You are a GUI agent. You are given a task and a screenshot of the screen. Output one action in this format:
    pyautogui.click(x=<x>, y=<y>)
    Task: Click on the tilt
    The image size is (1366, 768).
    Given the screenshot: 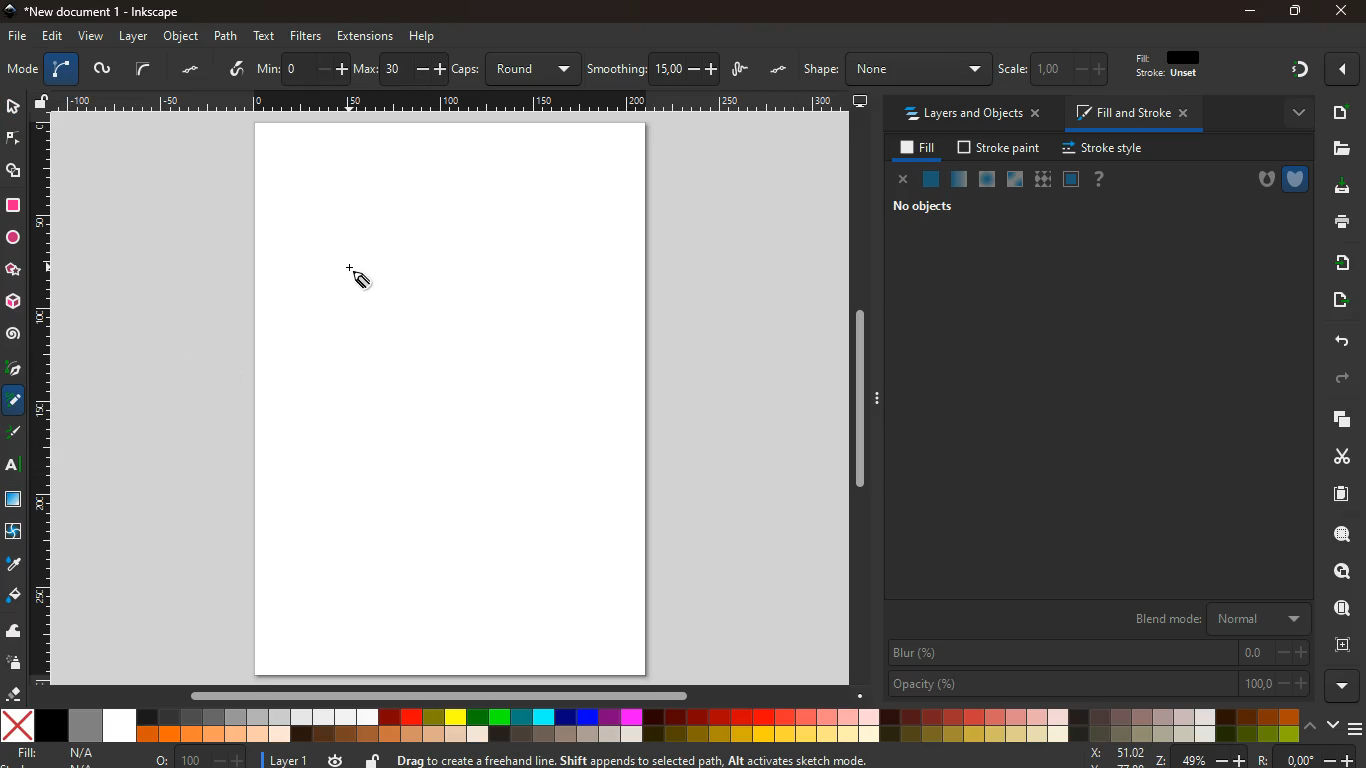 What is the action you would take?
    pyautogui.click(x=234, y=69)
    